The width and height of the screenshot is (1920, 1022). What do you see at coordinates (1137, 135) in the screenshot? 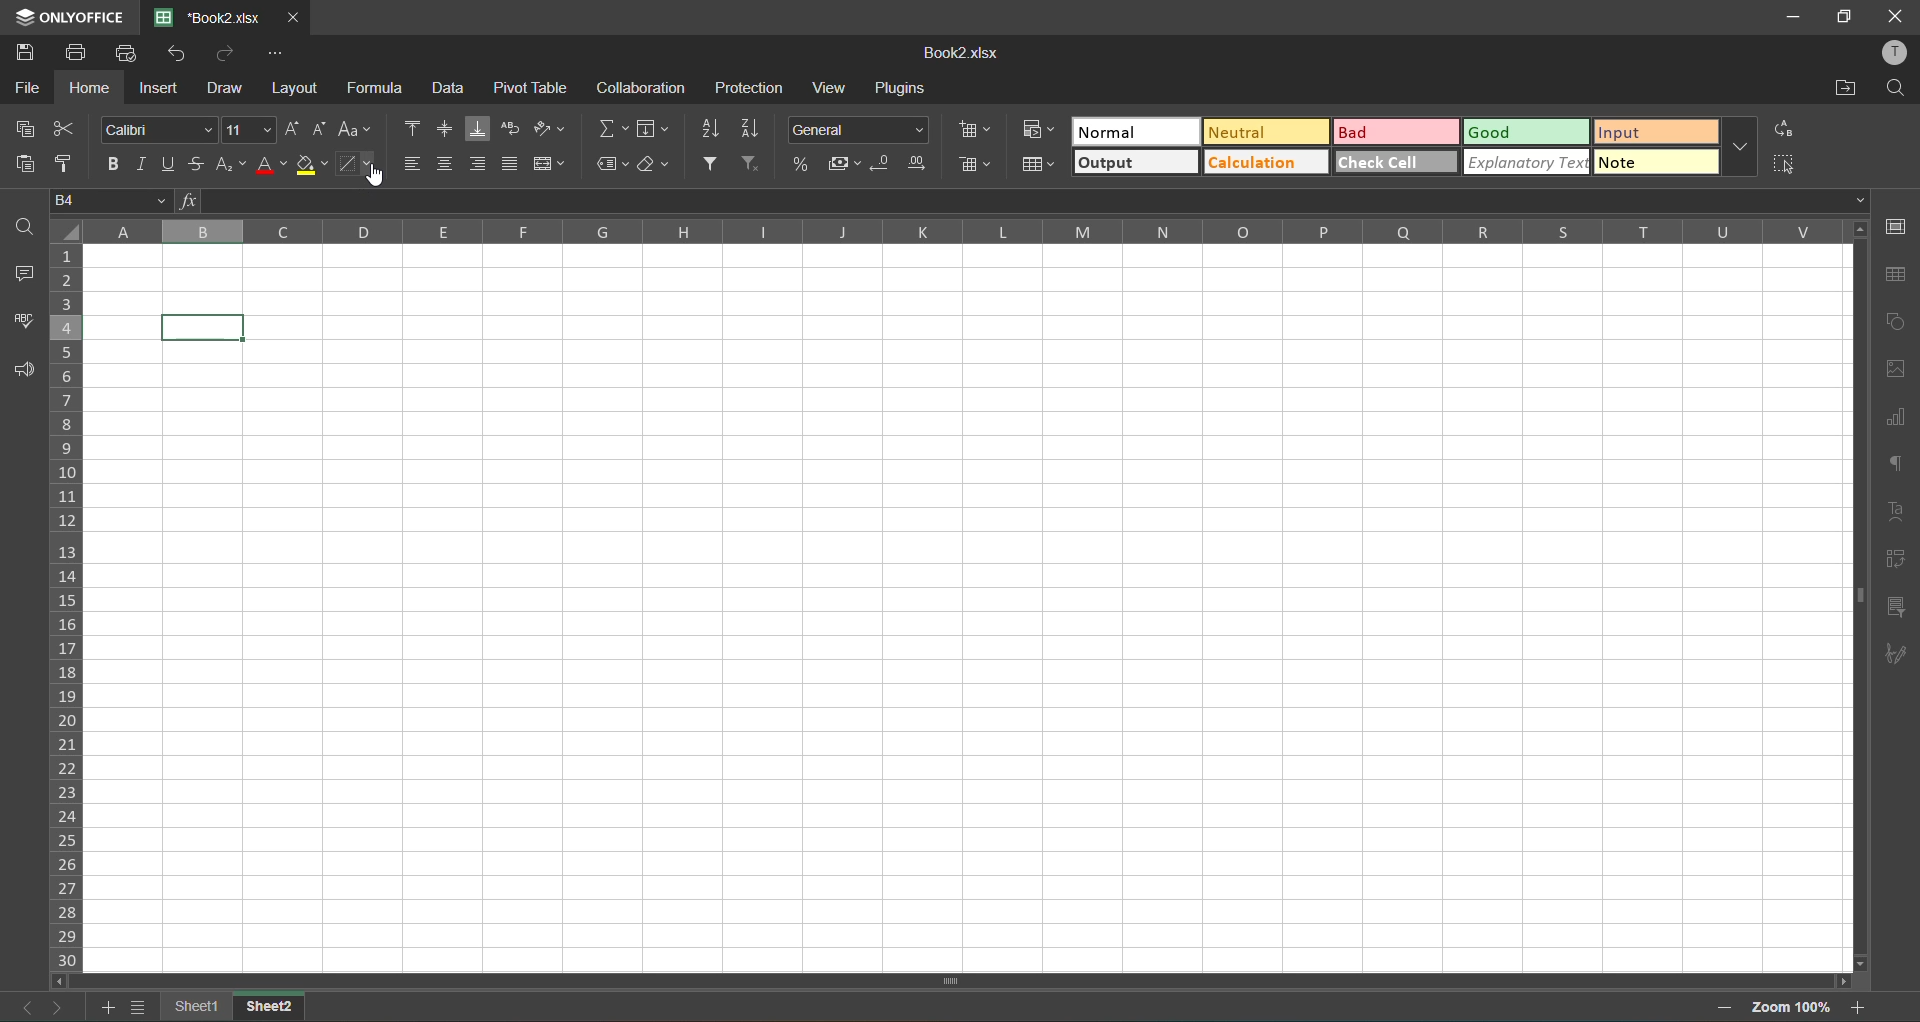
I see `normal` at bounding box center [1137, 135].